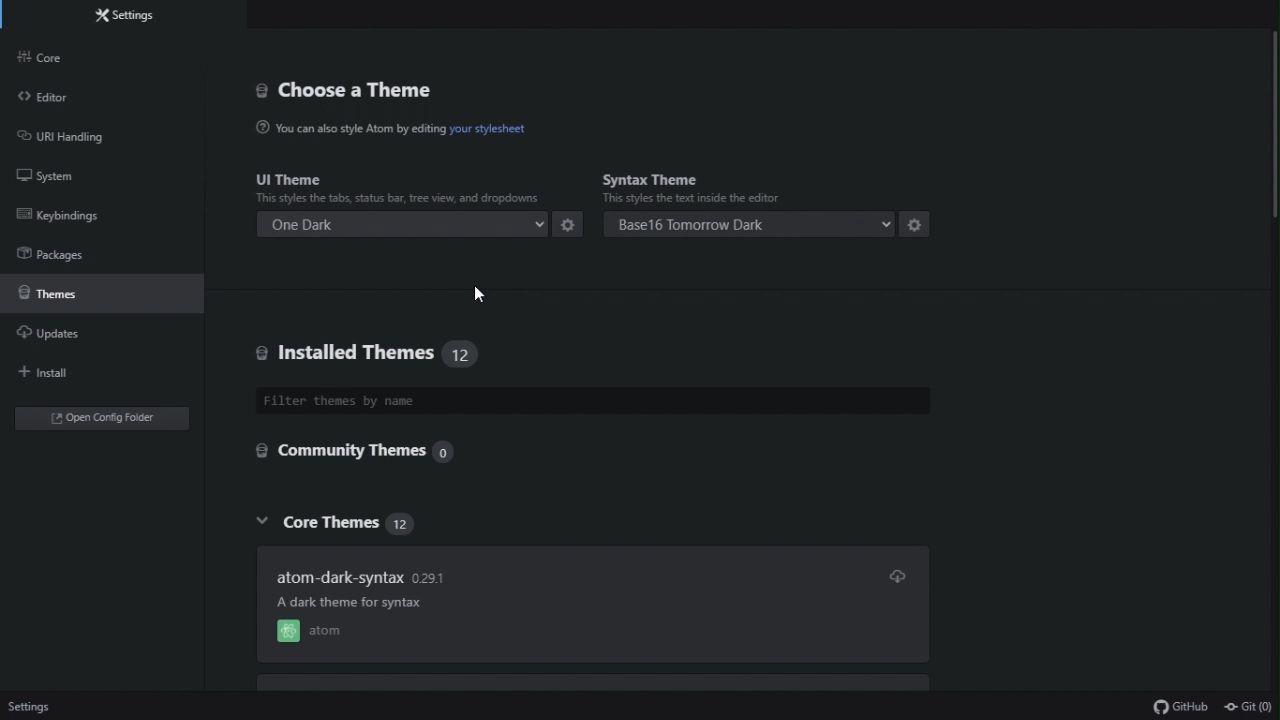  I want to click on Installed theme 12, so click(375, 357).